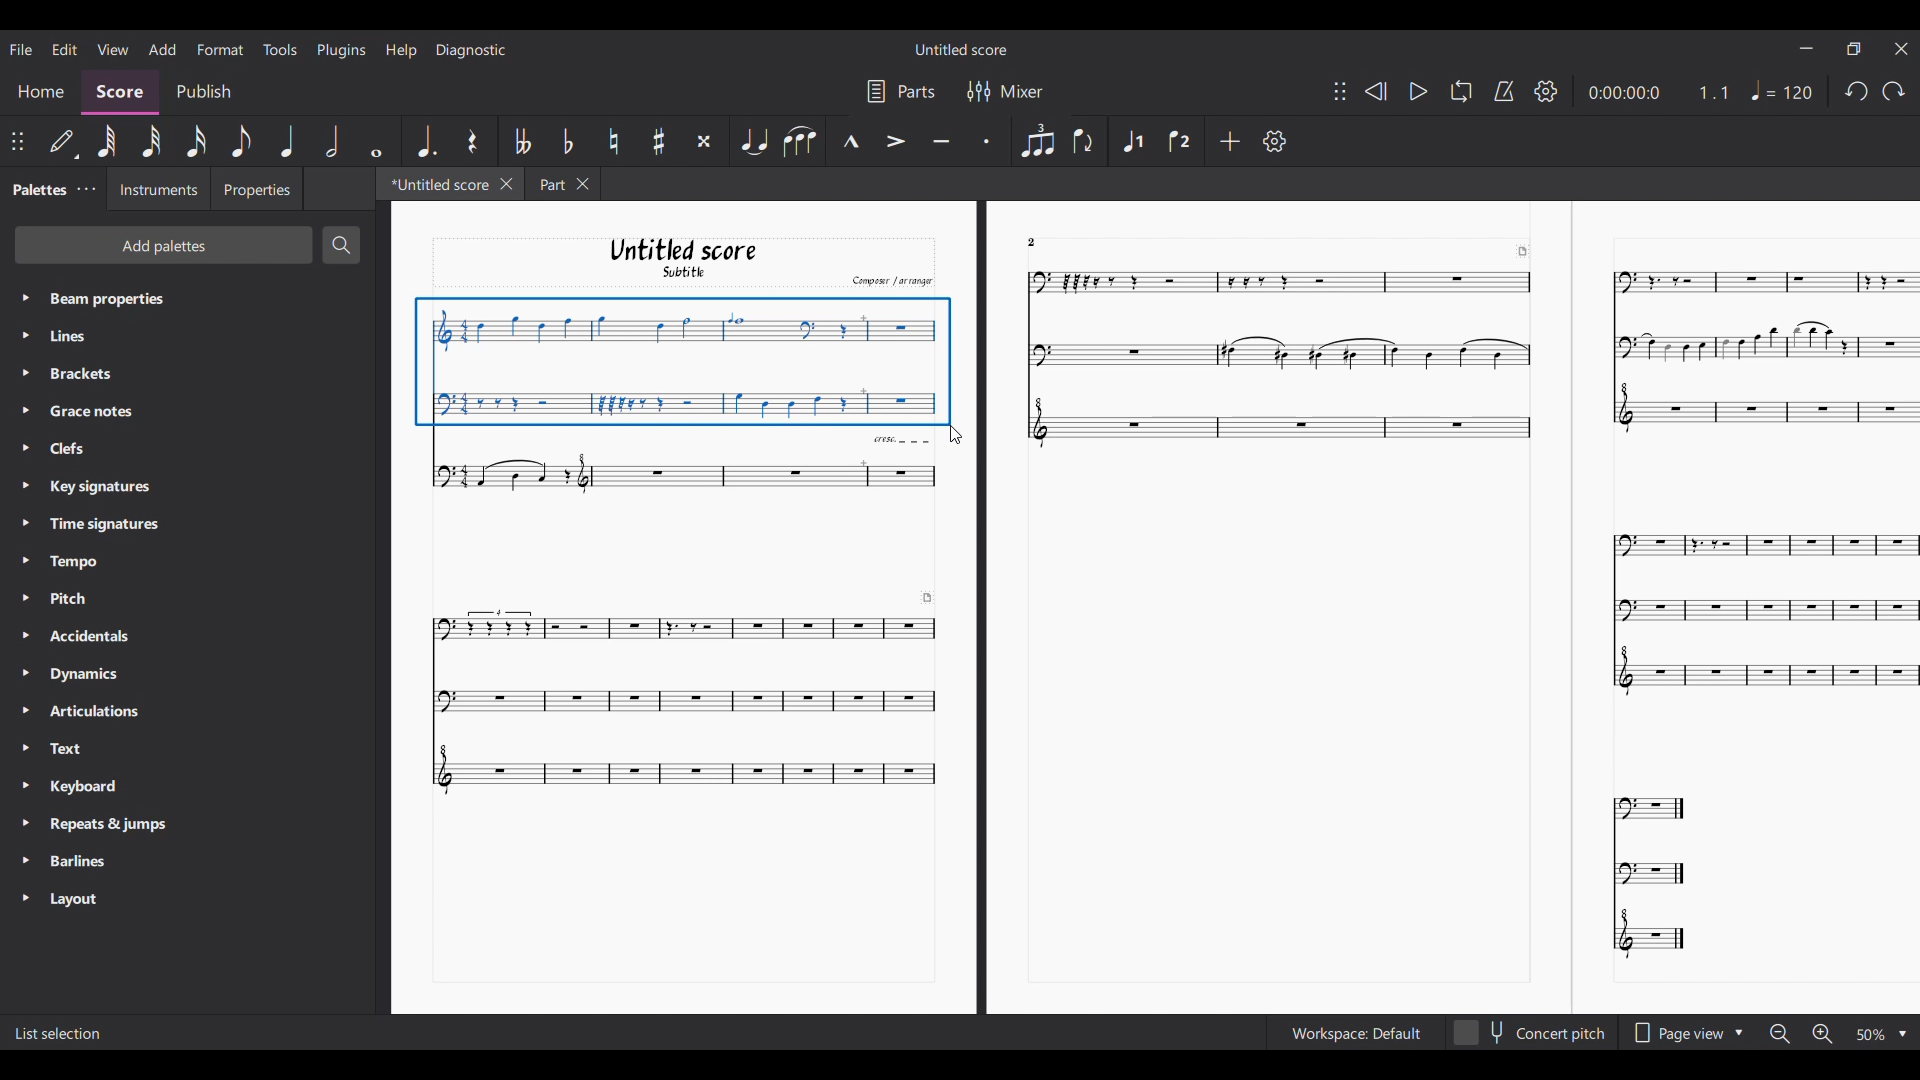 This screenshot has width=1920, height=1080. What do you see at coordinates (548, 183) in the screenshot?
I see `Part` at bounding box center [548, 183].